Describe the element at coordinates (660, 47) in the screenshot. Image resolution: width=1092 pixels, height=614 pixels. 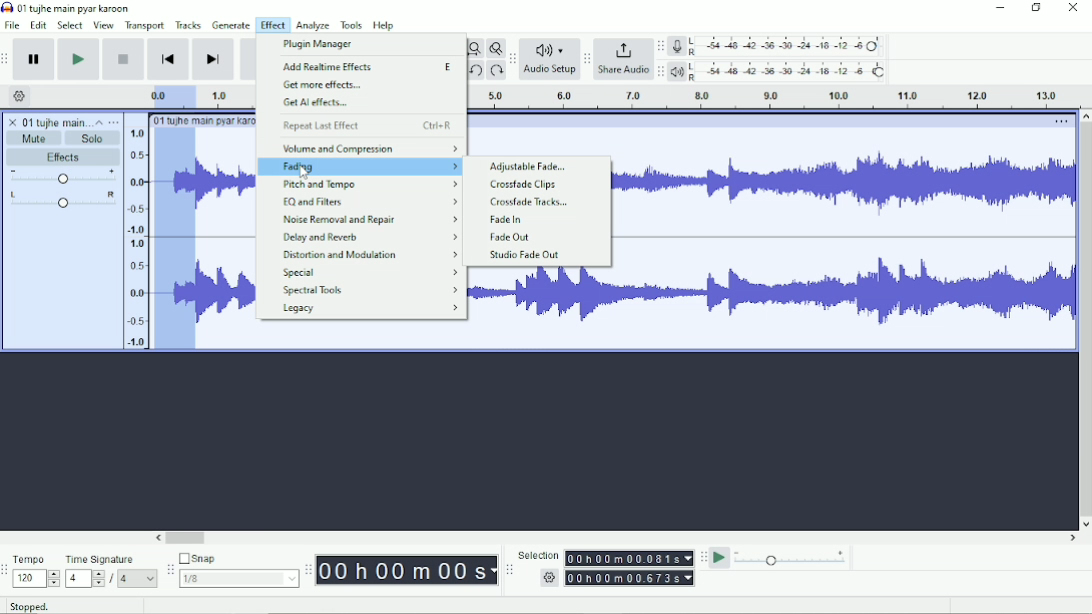
I see `Audacity recording meter toolbar` at that location.